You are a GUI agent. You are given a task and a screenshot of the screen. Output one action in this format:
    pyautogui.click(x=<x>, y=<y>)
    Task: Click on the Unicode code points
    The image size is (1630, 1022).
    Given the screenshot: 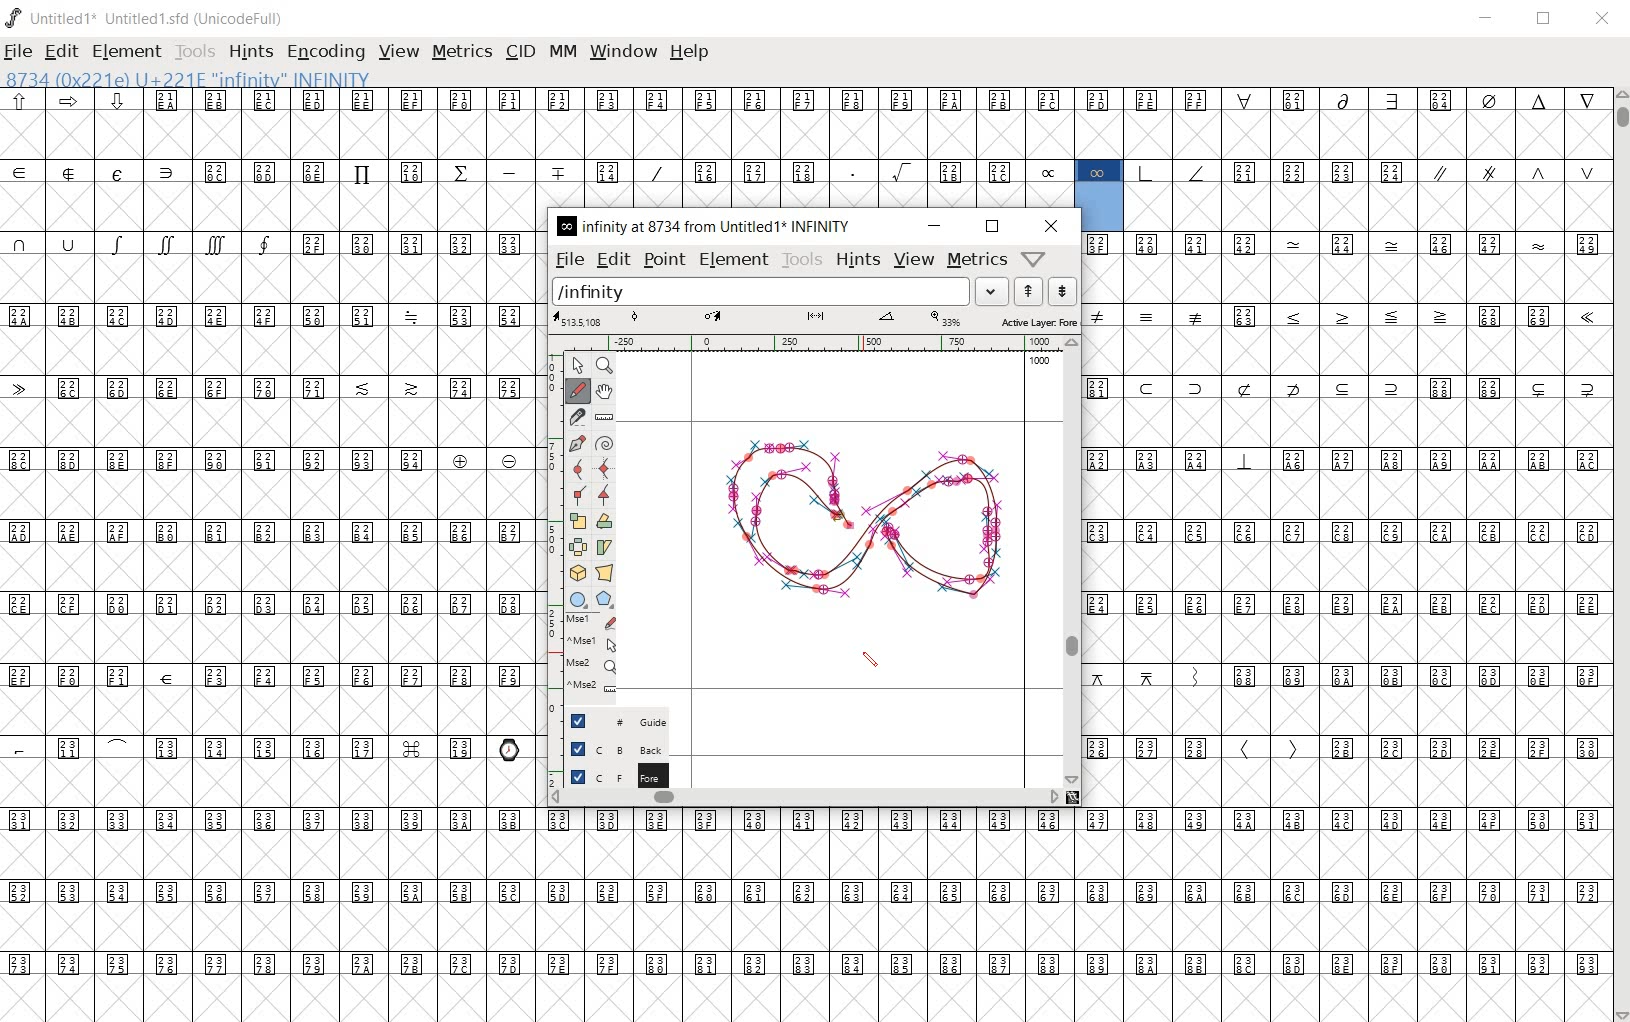 What is the action you would take?
    pyautogui.click(x=1348, y=532)
    